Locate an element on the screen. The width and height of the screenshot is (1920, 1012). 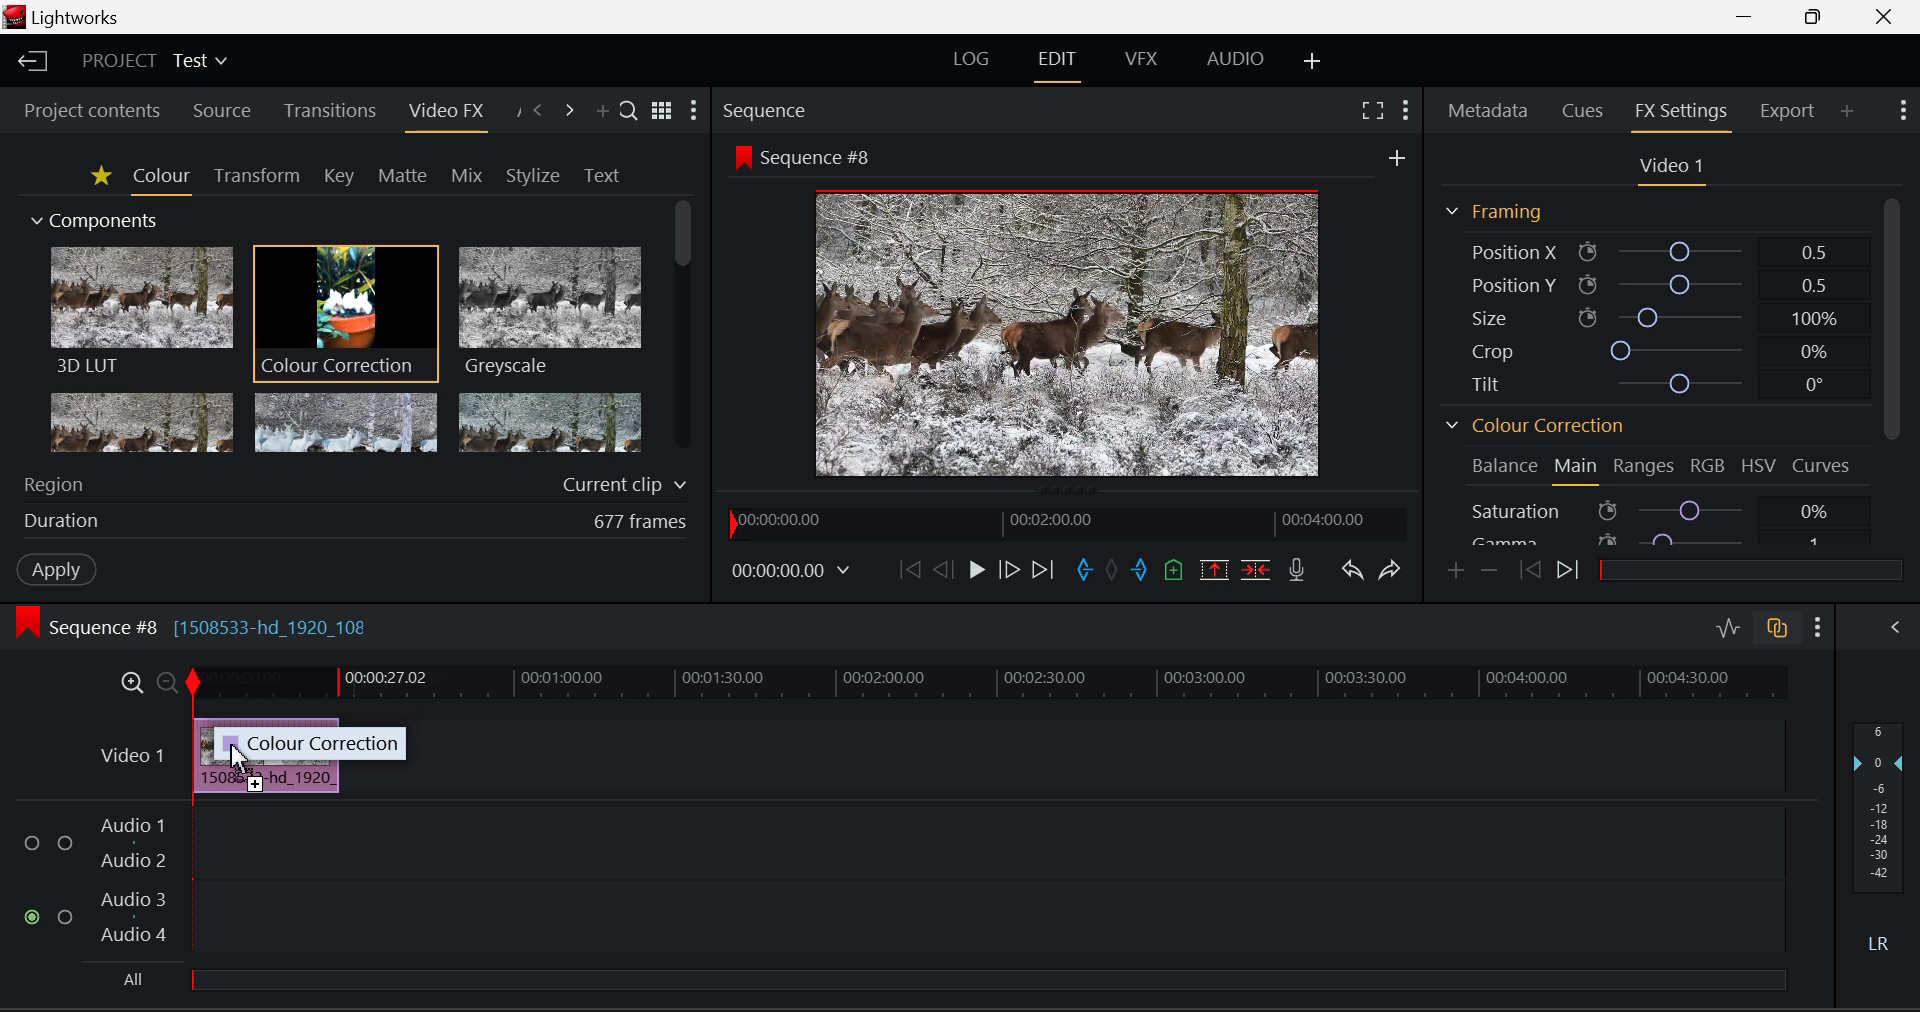
Audio 1 is located at coordinates (132, 826).